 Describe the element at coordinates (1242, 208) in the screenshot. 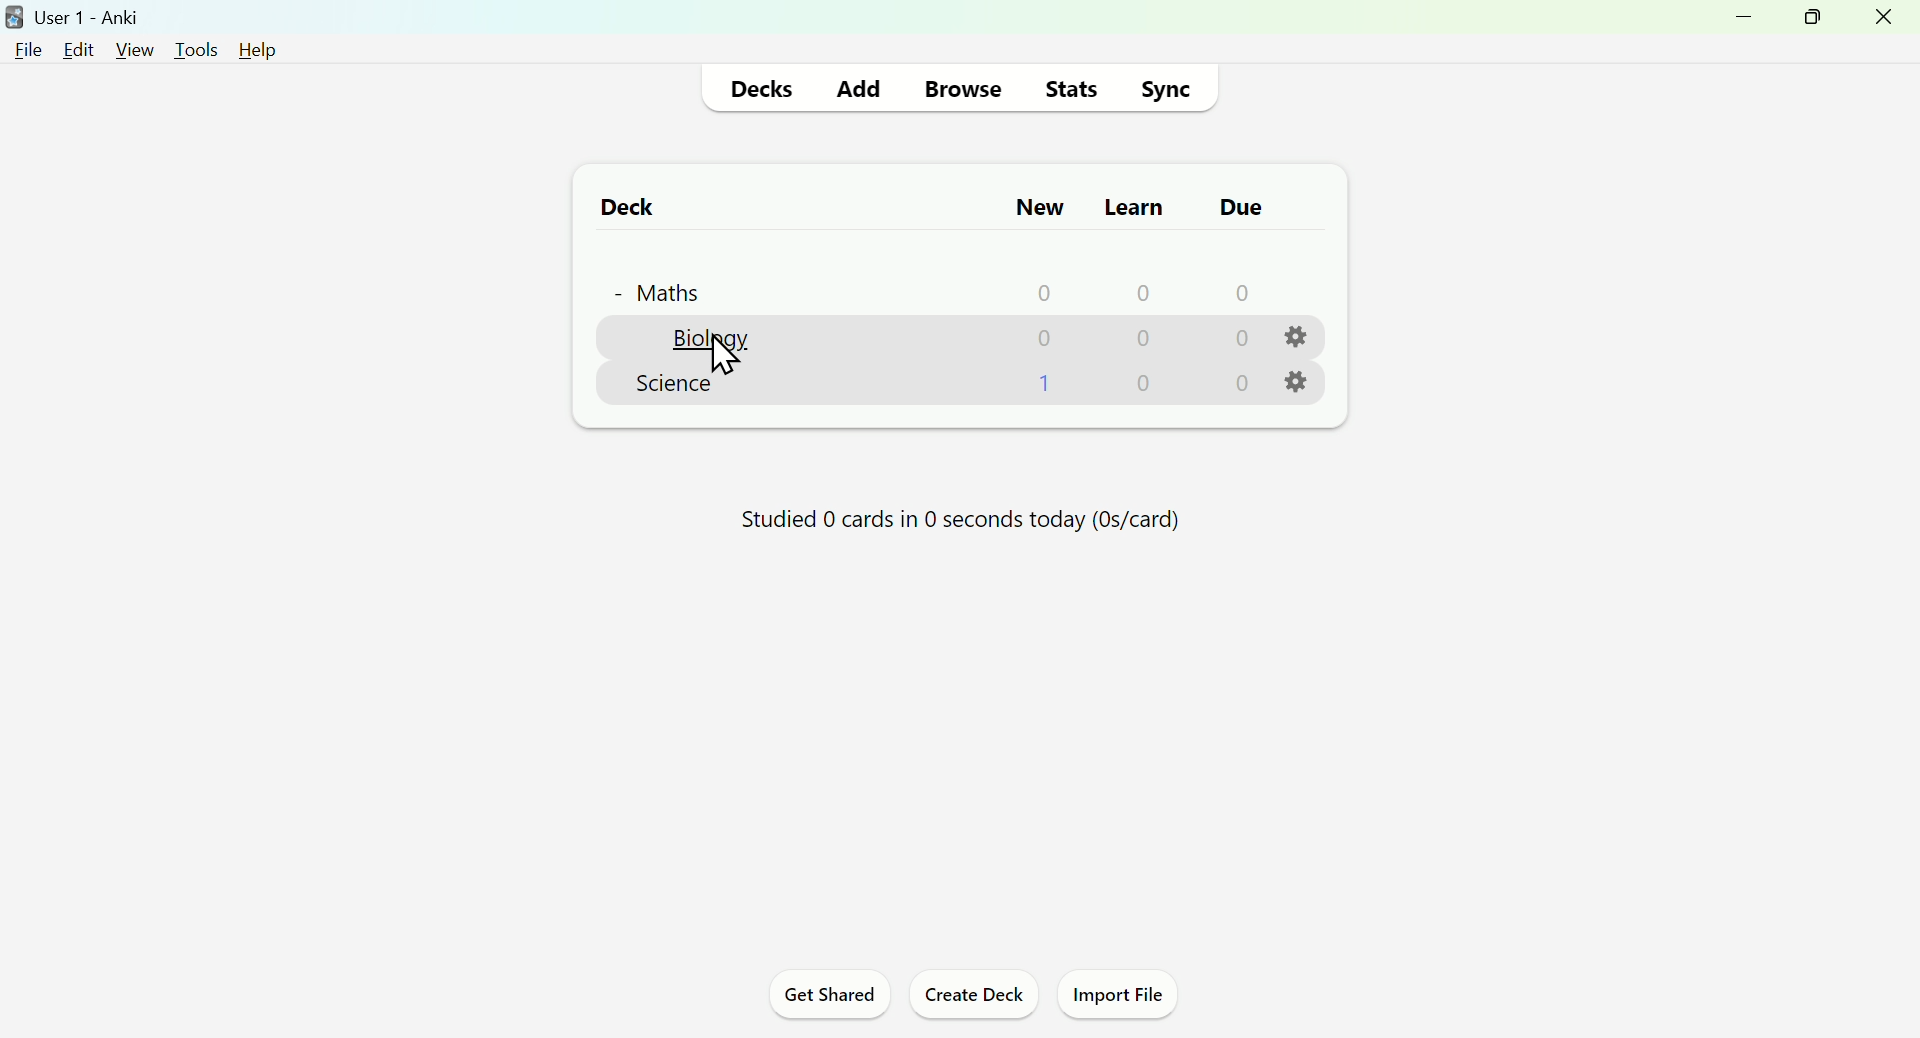

I see `due` at that location.